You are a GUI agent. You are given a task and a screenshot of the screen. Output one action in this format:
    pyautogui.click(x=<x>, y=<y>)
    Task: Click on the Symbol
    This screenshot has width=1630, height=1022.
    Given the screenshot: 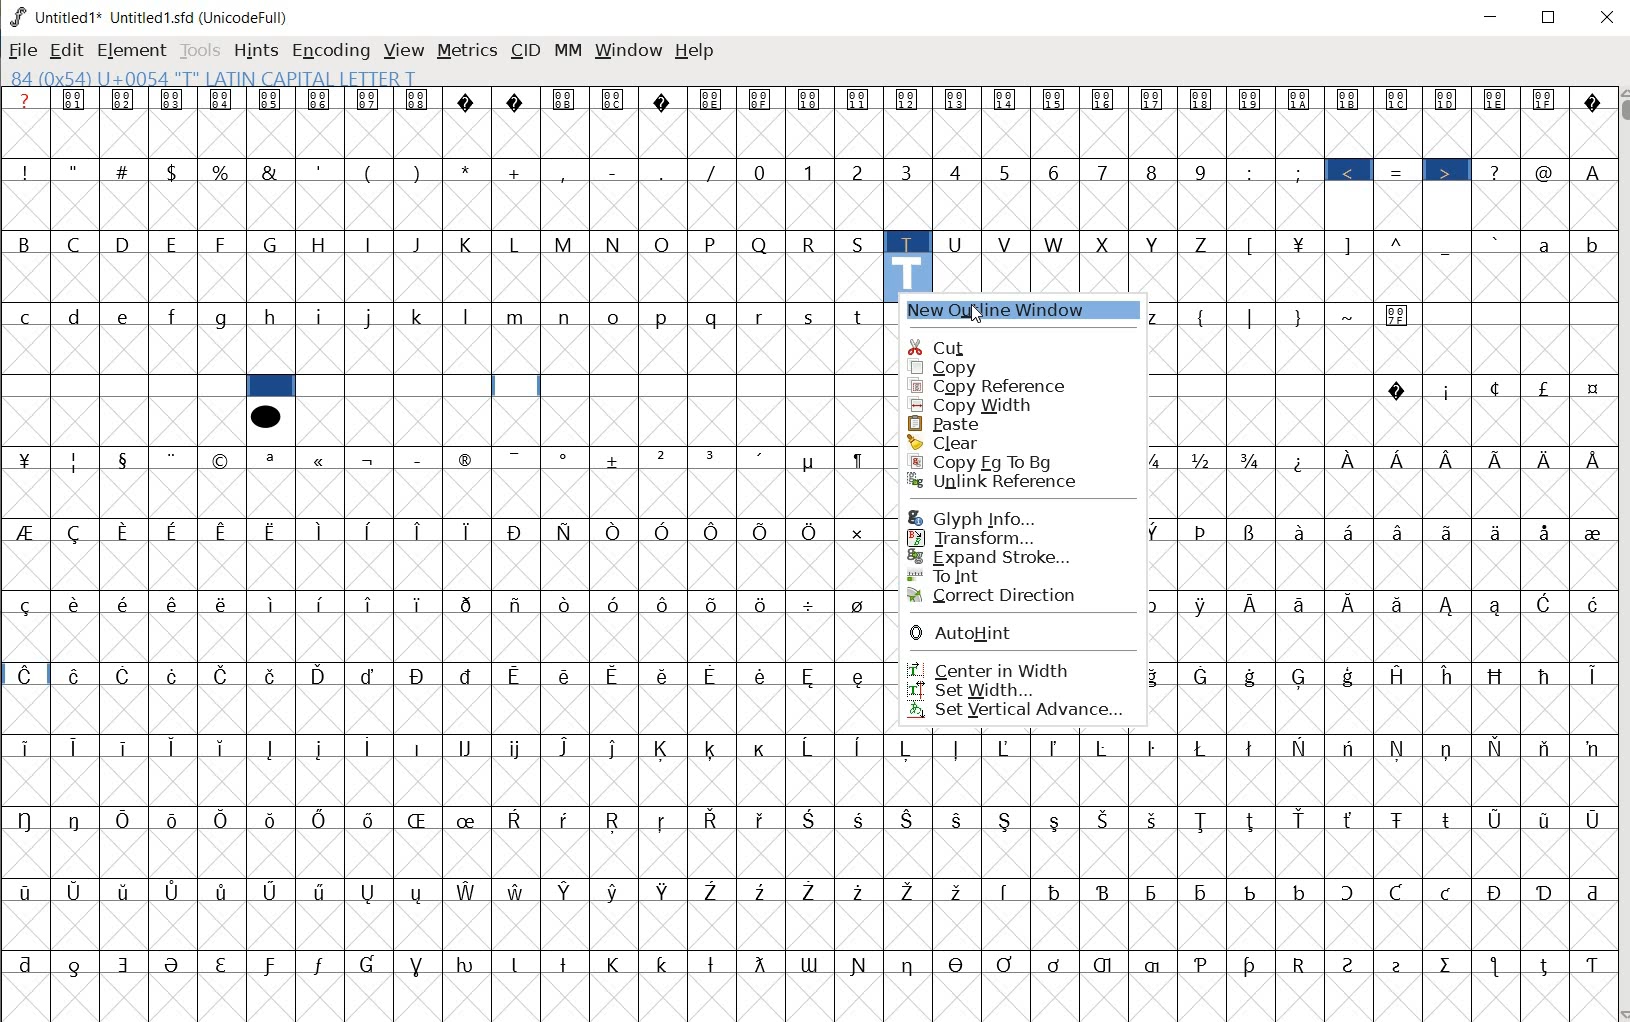 What is the action you would take?
    pyautogui.click(x=1300, y=530)
    